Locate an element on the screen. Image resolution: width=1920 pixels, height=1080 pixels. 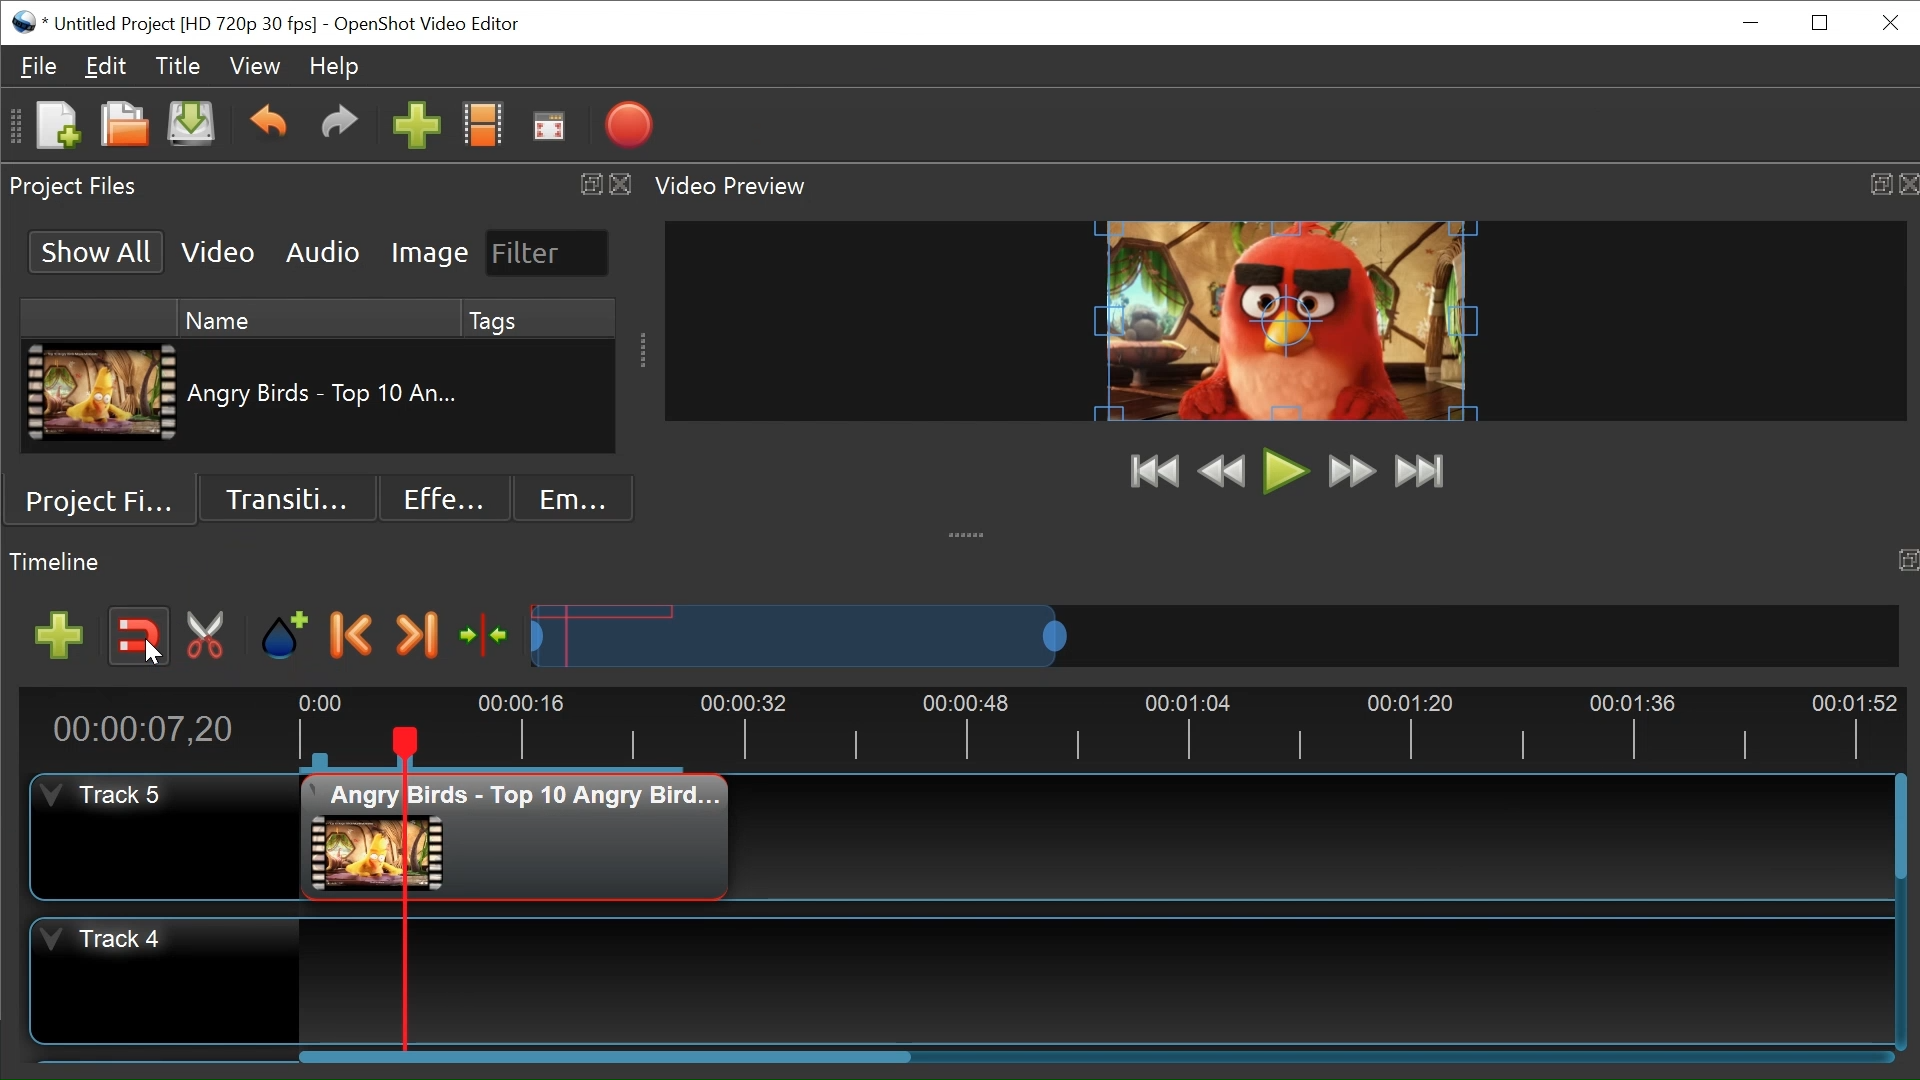
Current Position in Hours: Minutes: Seconds: Milliseconds  is located at coordinates (158, 726).